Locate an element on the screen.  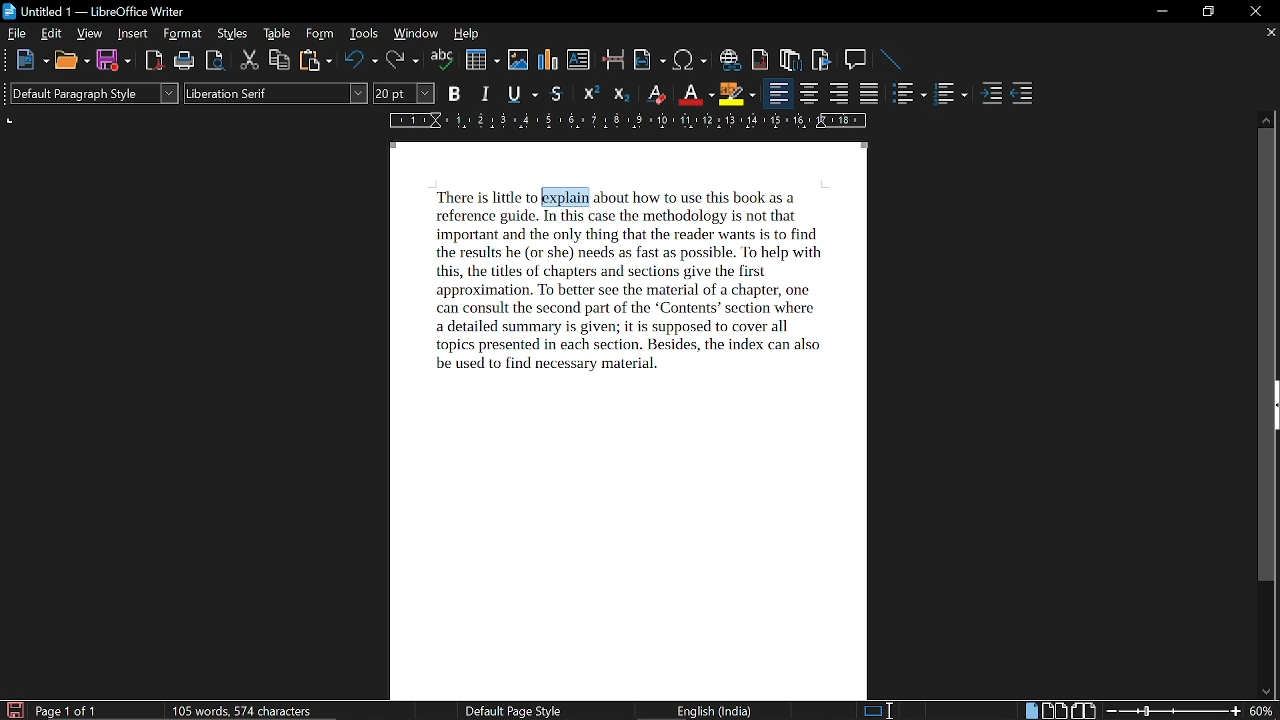
increase indent is located at coordinates (994, 94).